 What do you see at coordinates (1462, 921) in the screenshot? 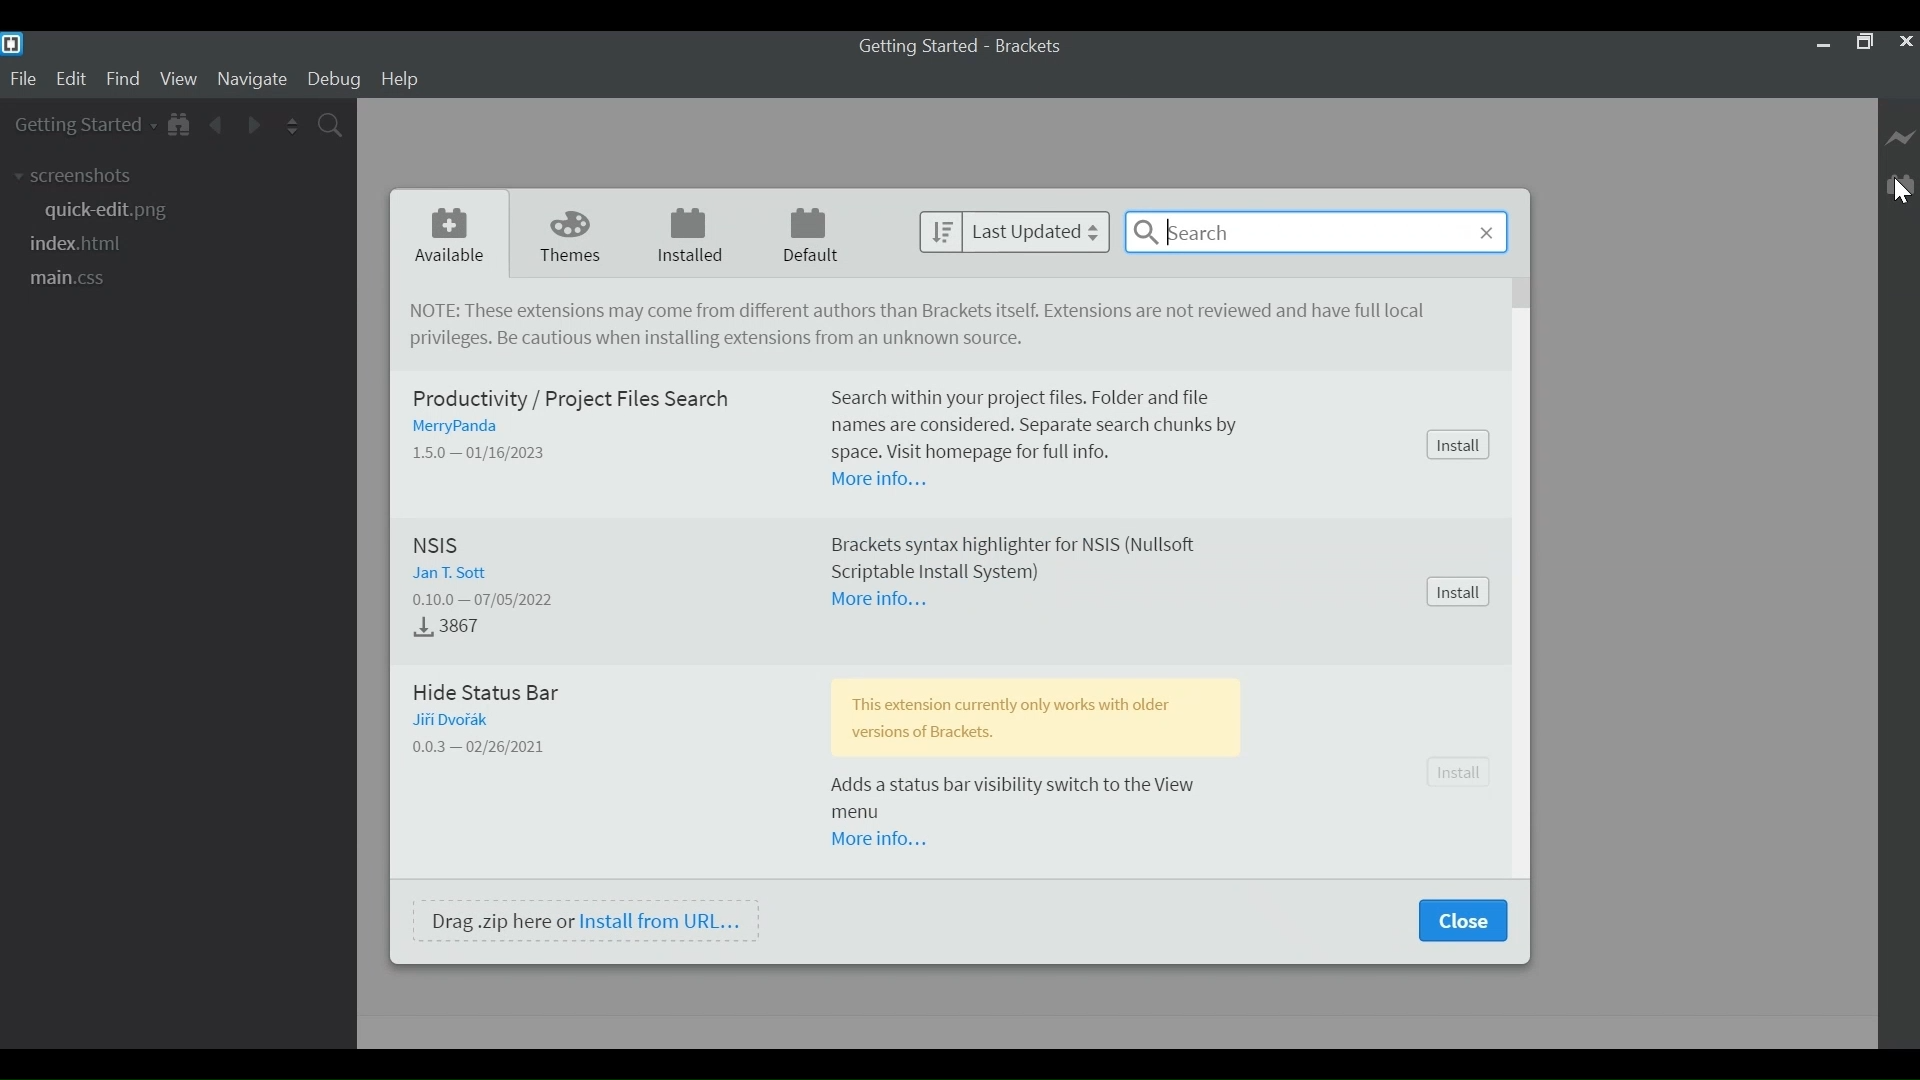
I see `Close` at bounding box center [1462, 921].